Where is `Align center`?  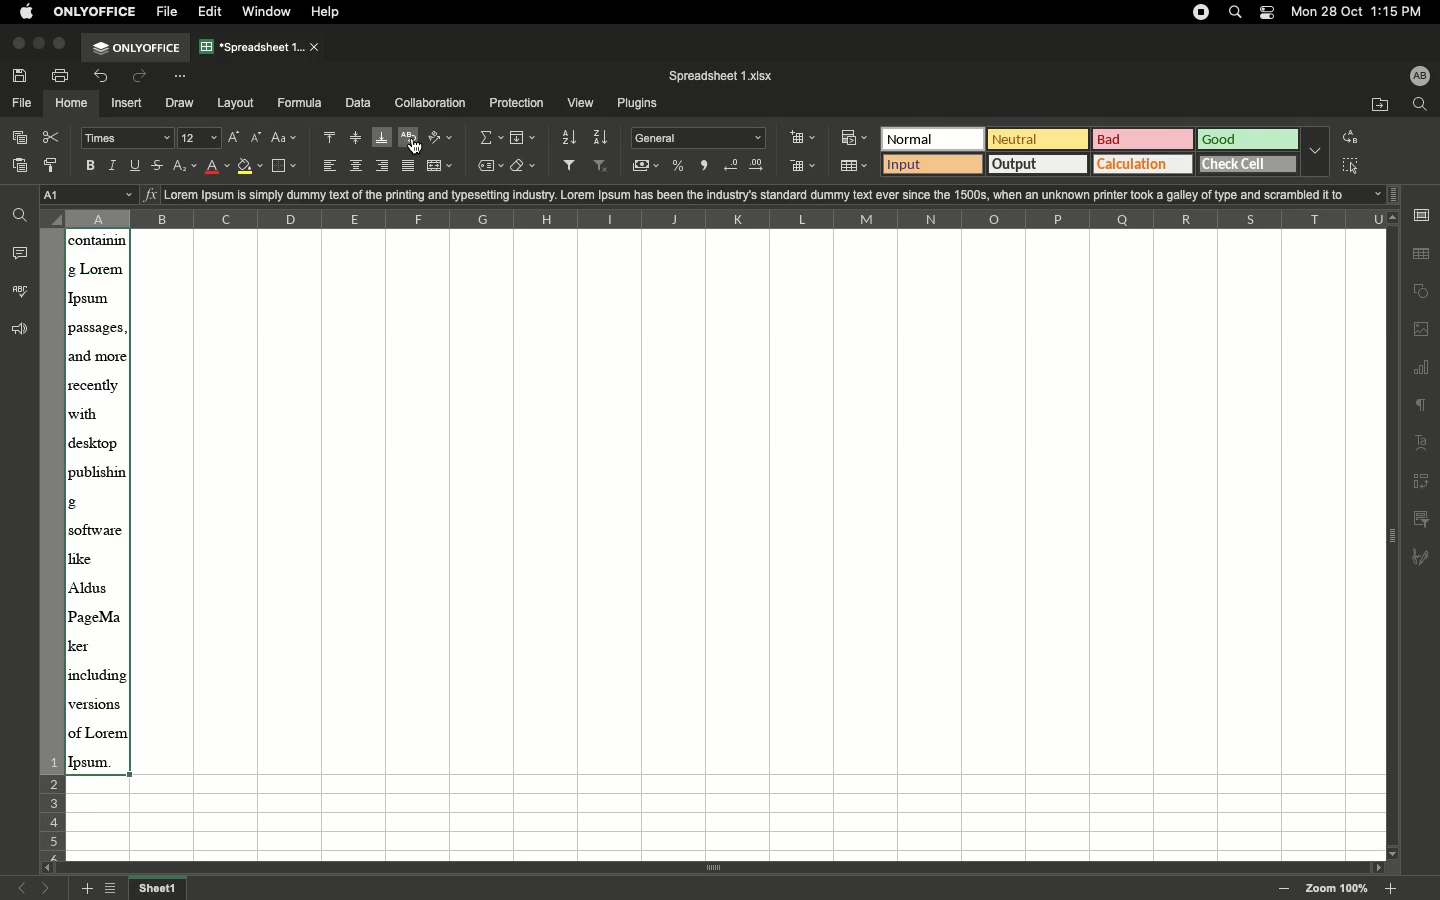 Align center is located at coordinates (358, 166).